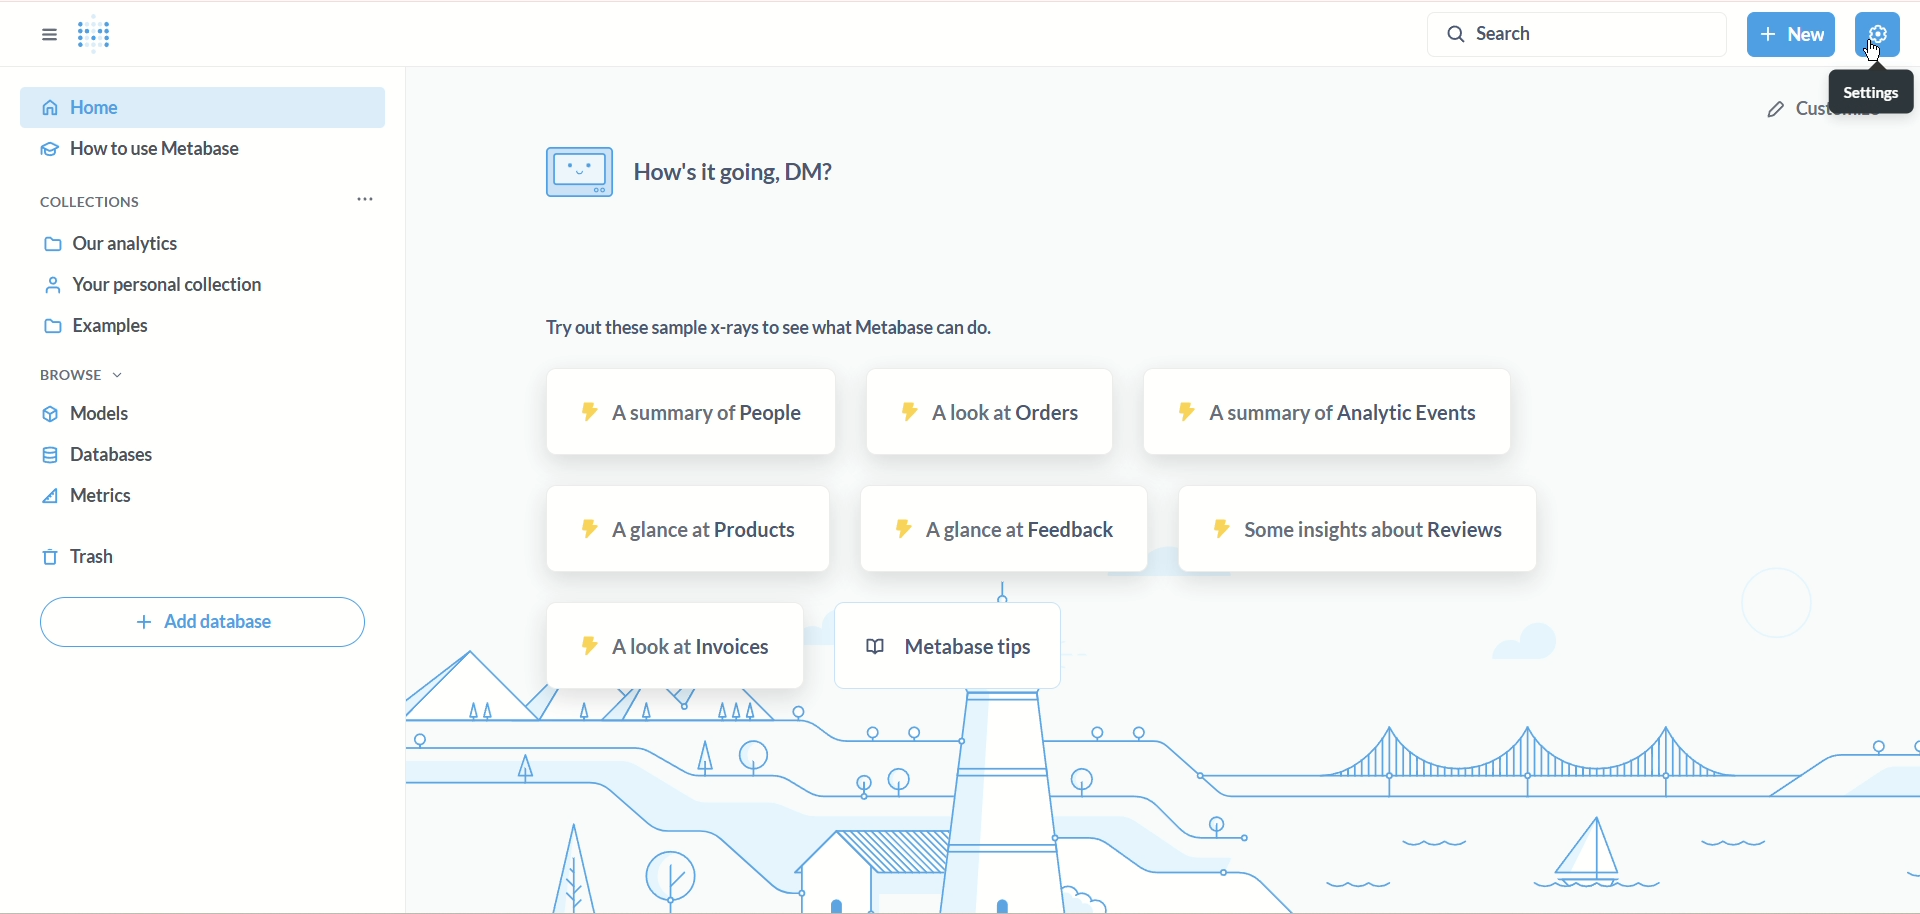 Image resolution: width=1920 pixels, height=914 pixels. I want to click on examples, so click(104, 326).